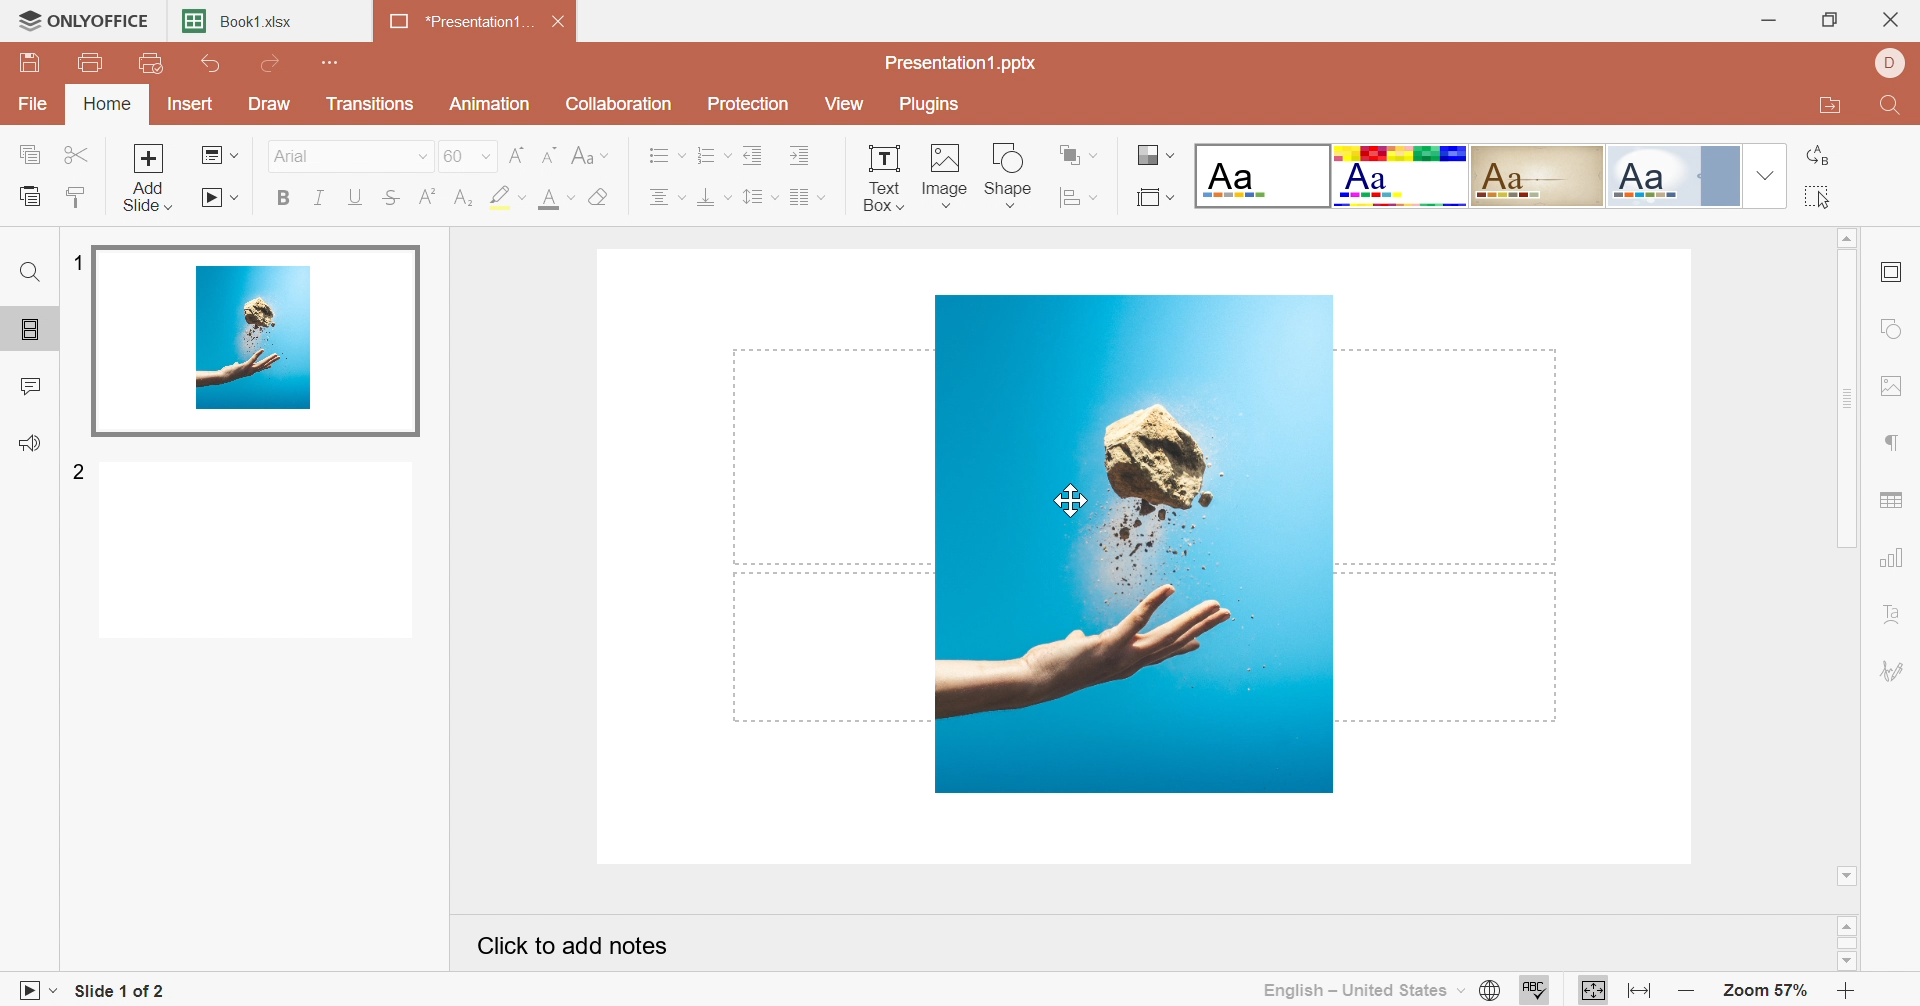 The height and width of the screenshot is (1006, 1920). Describe the element at coordinates (355, 196) in the screenshot. I see `Underline` at that location.